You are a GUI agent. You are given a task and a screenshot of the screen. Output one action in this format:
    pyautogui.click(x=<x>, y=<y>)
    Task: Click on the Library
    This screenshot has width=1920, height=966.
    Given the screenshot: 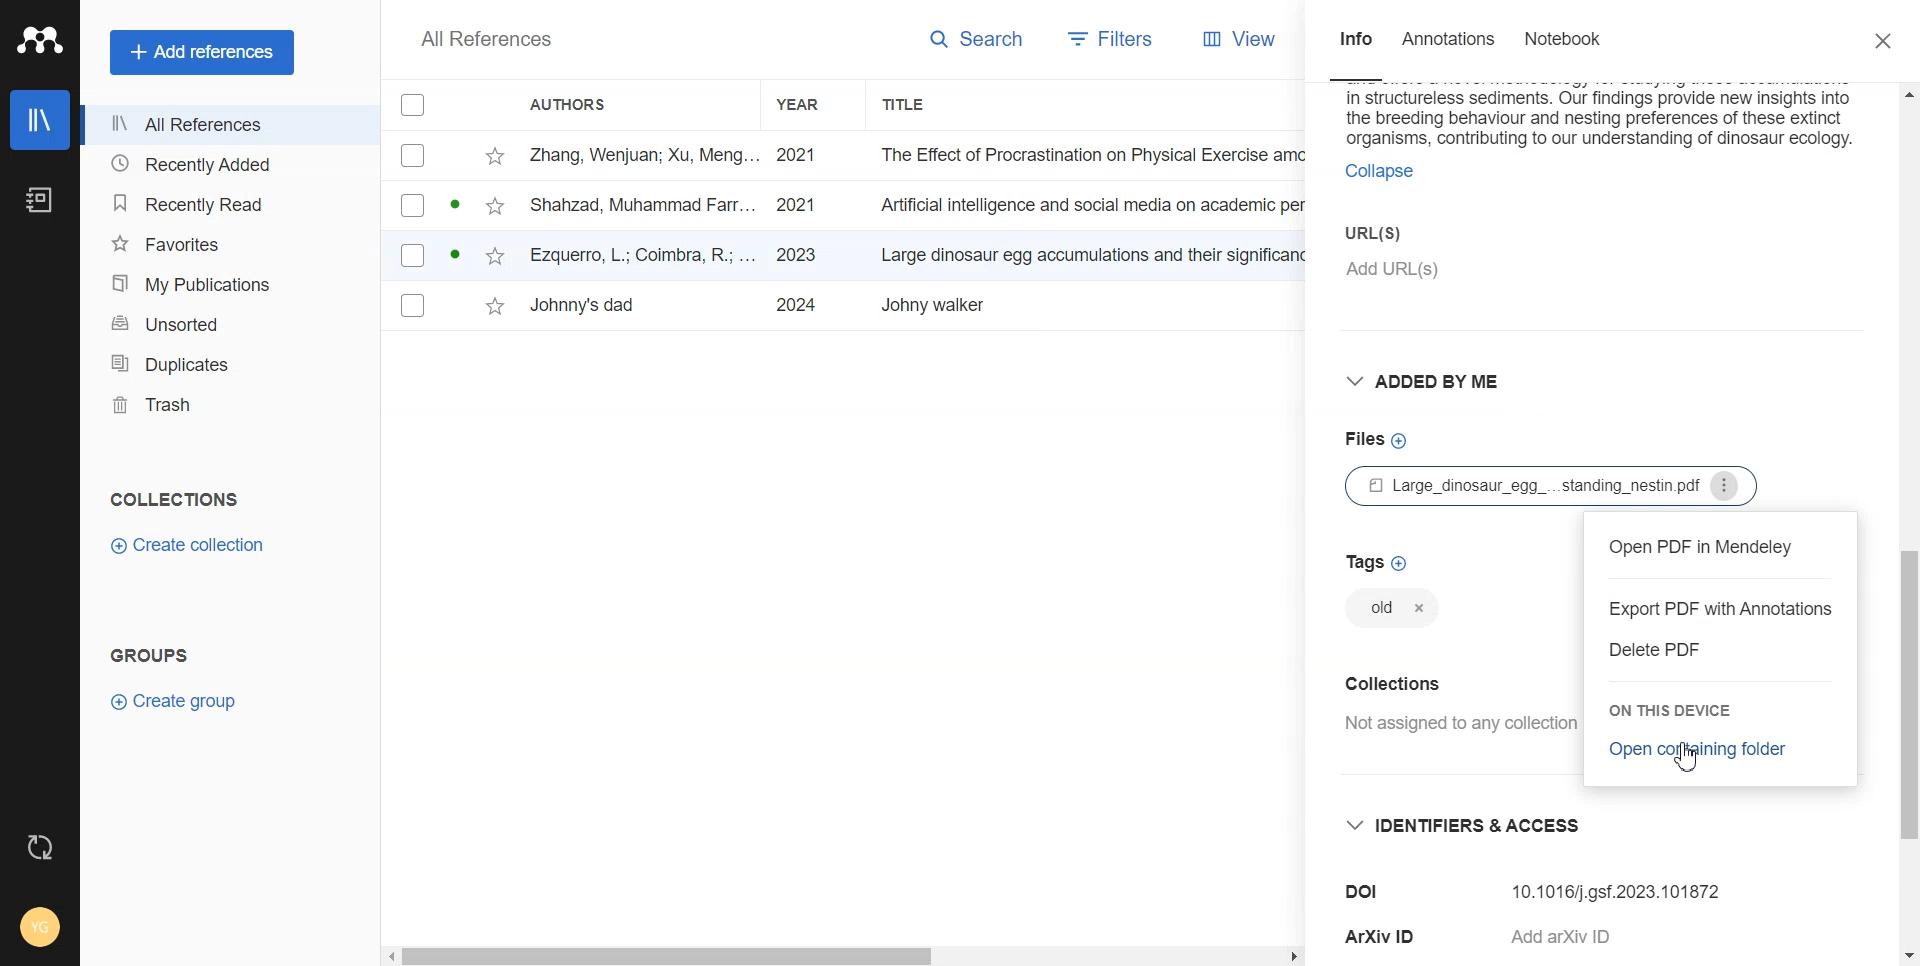 What is the action you would take?
    pyautogui.click(x=40, y=120)
    